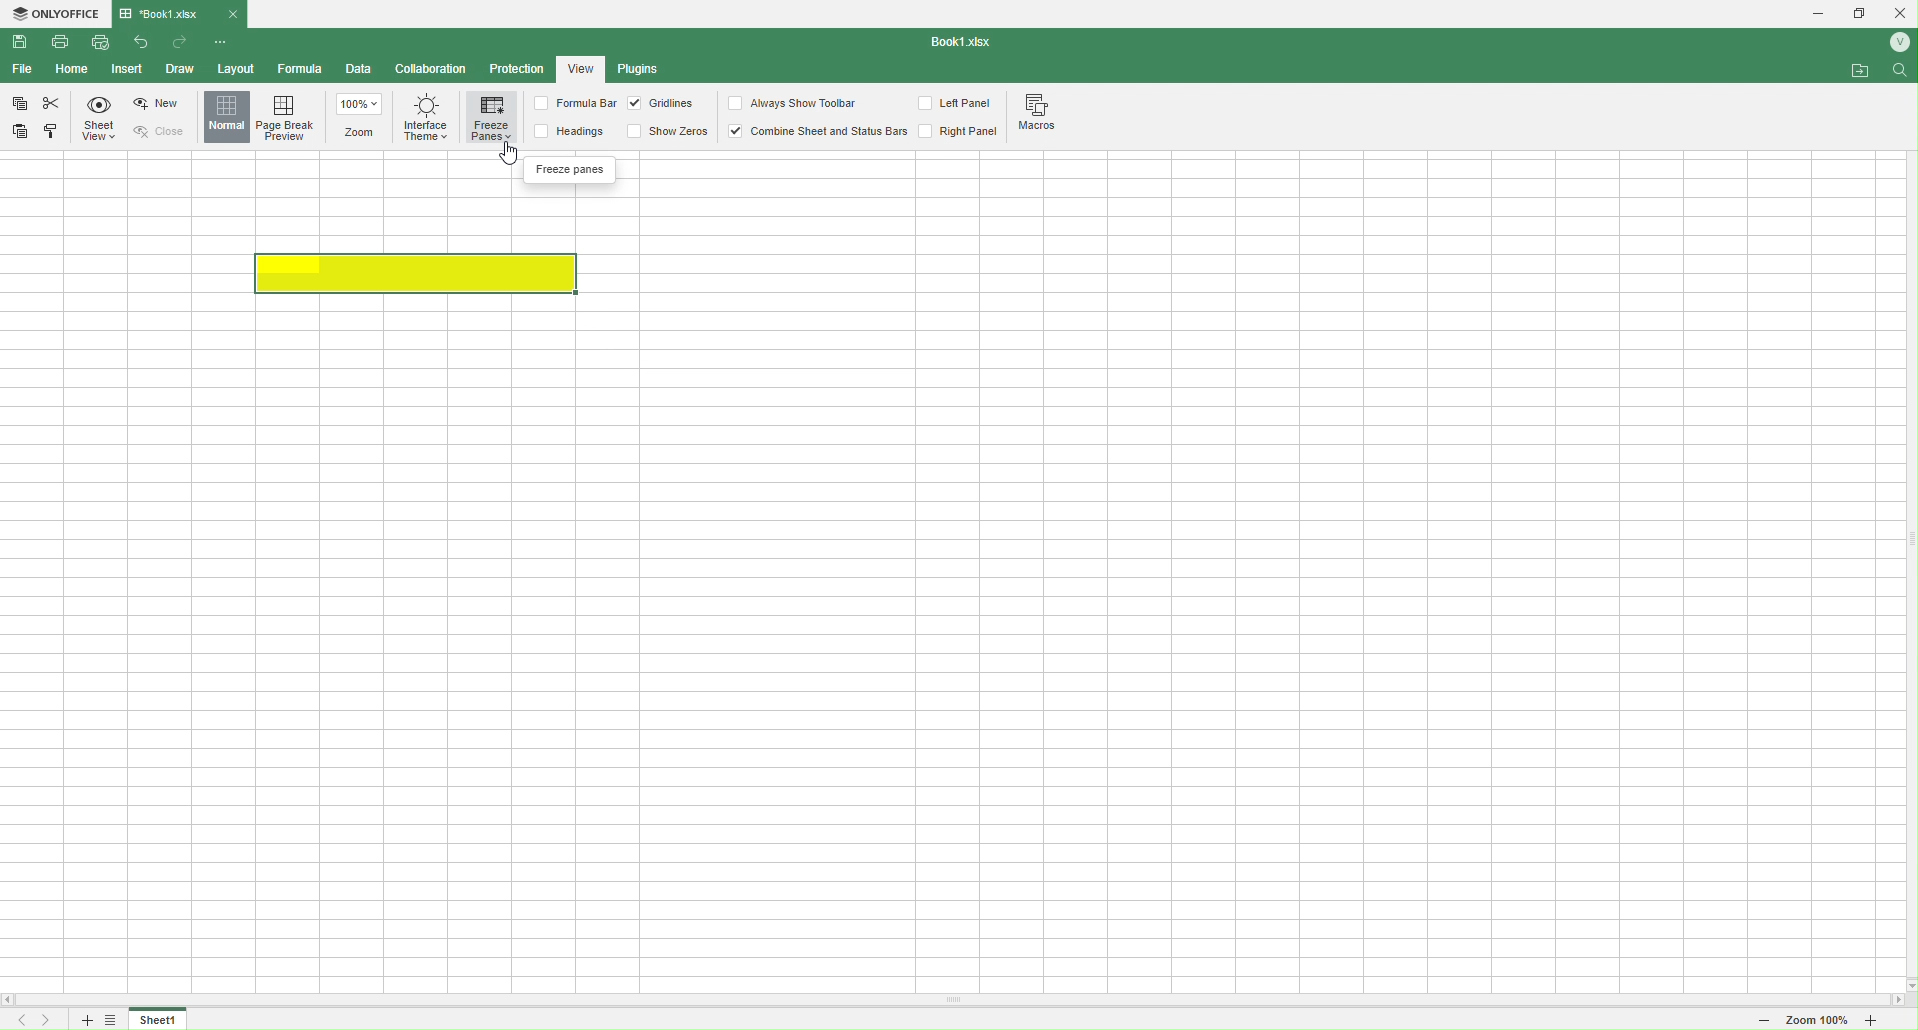 This screenshot has height=1030, width=1918. Describe the element at coordinates (668, 130) in the screenshot. I see `Show zeros` at that location.